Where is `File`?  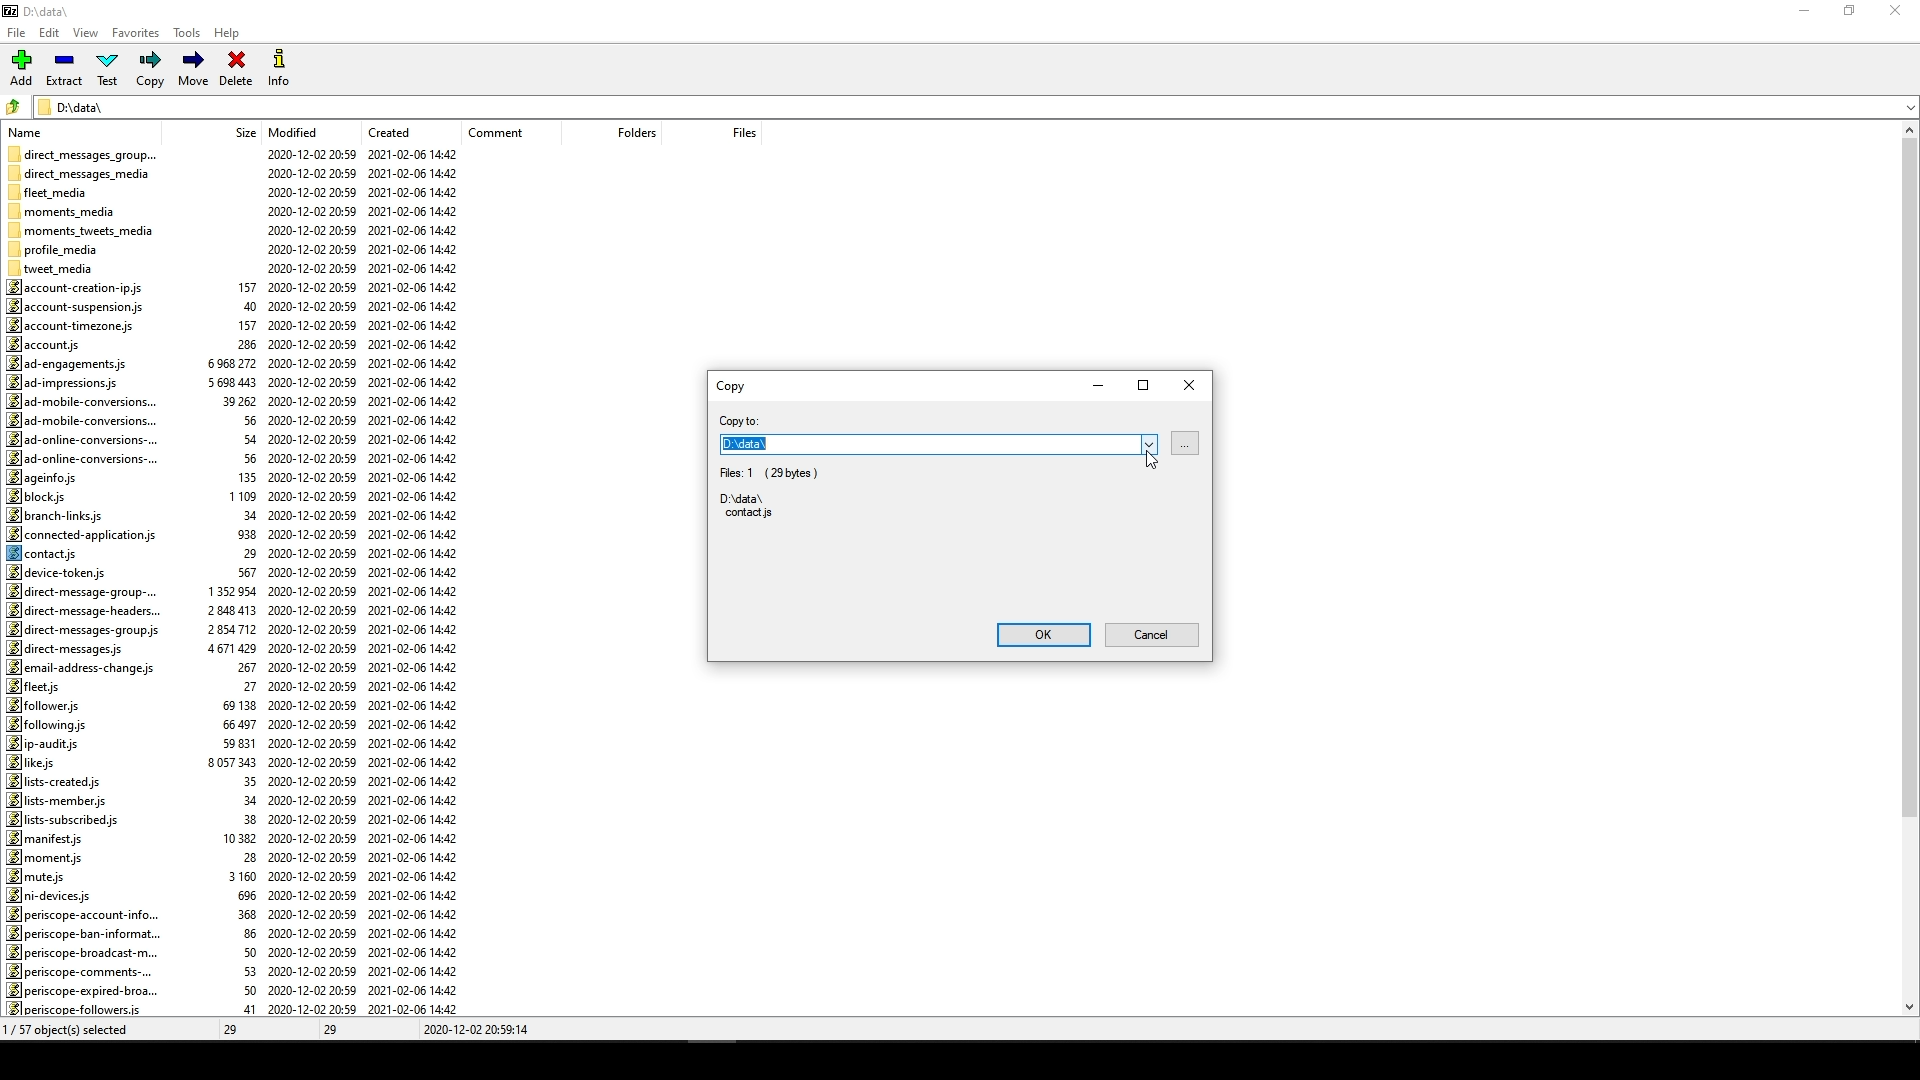
File is located at coordinates (20, 29).